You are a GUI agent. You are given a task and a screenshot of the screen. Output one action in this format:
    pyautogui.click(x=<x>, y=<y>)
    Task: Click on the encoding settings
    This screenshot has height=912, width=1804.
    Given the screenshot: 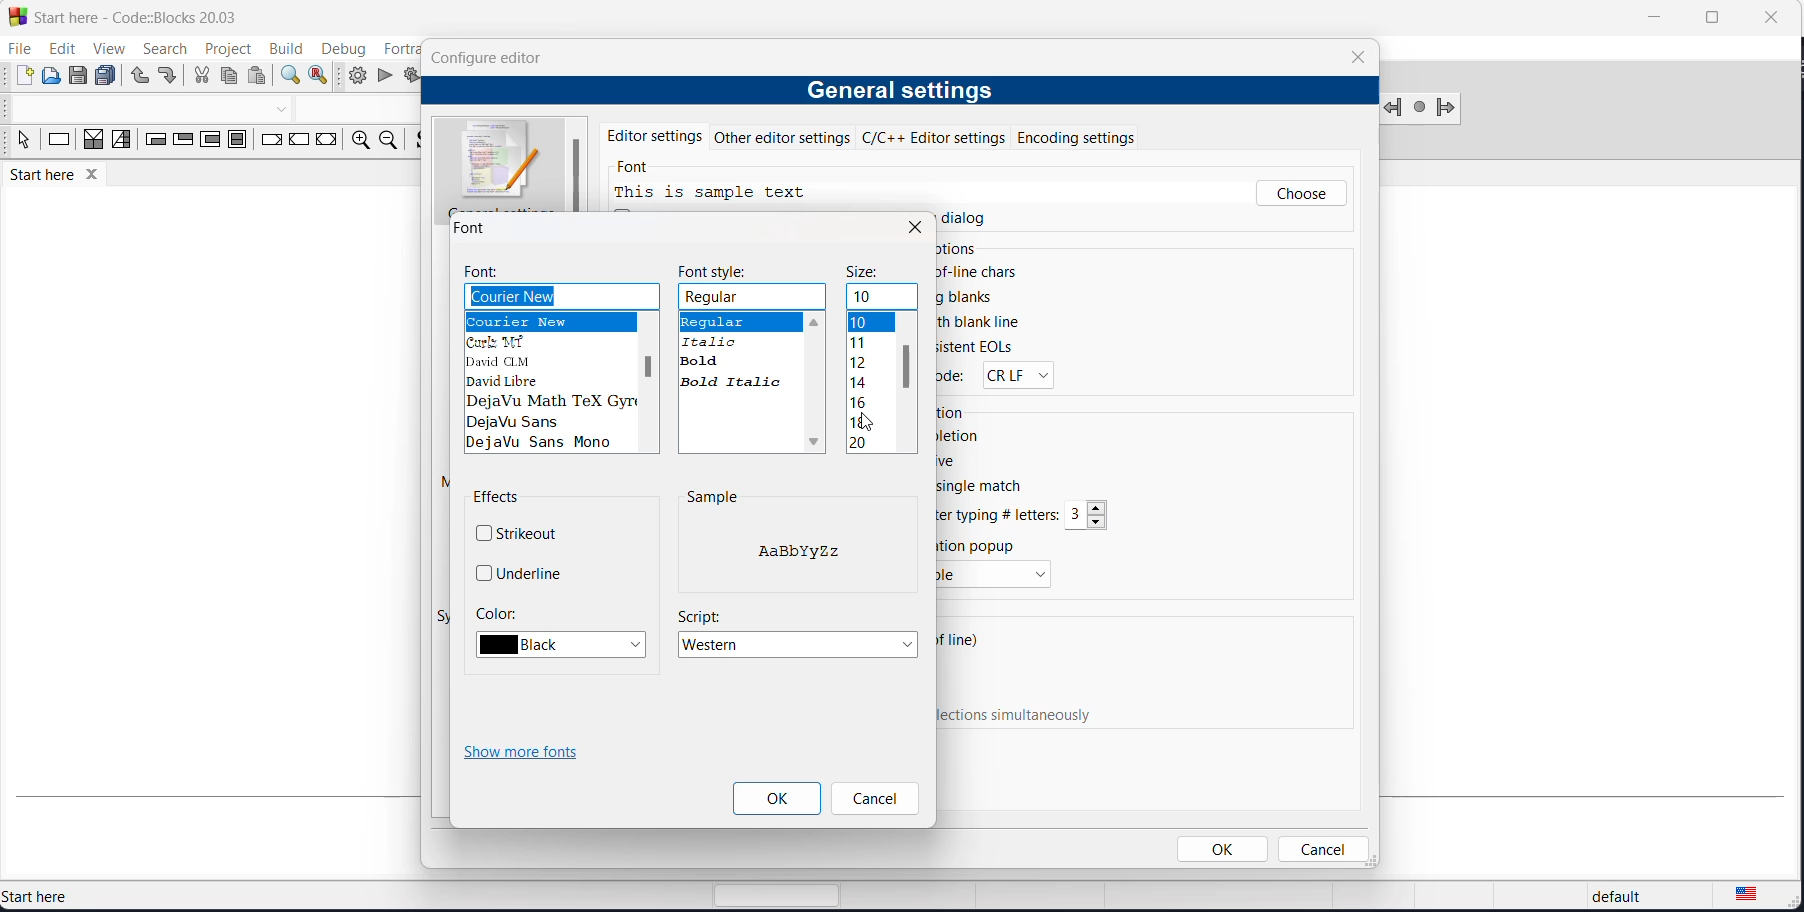 What is the action you would take?
    pyautogui.click(x=1100, y=136)
    